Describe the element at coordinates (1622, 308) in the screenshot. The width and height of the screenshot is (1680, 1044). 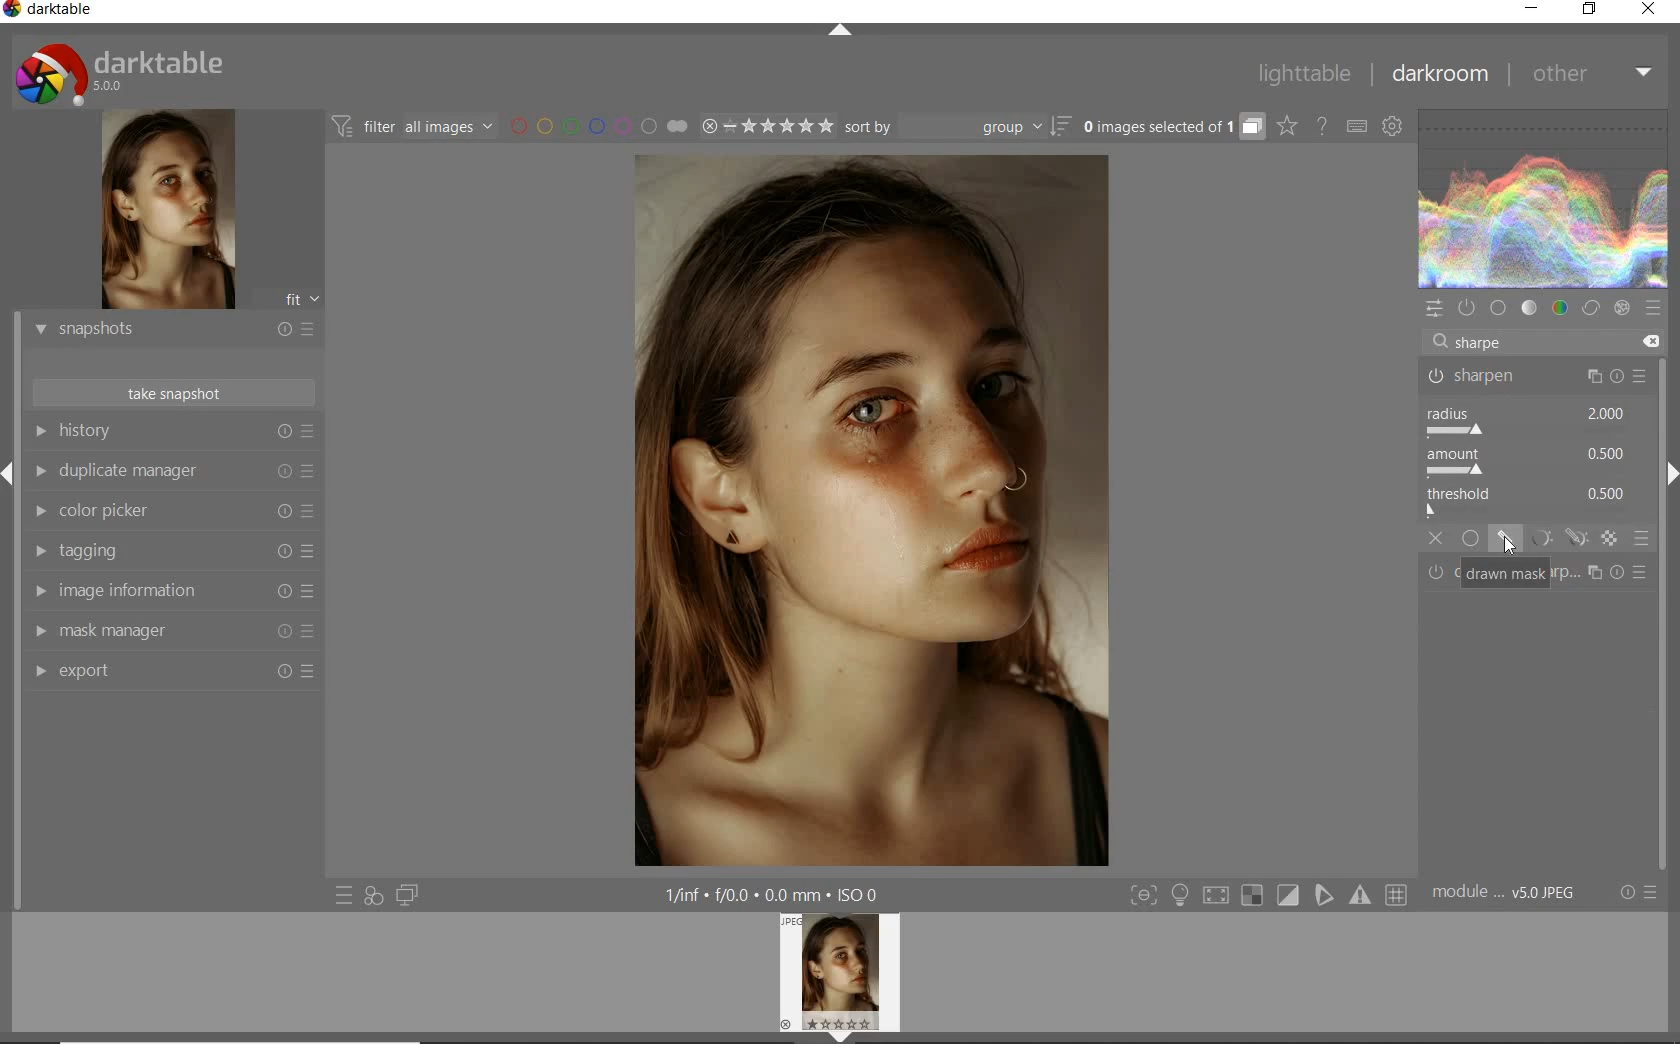
I see `effect` at that location.